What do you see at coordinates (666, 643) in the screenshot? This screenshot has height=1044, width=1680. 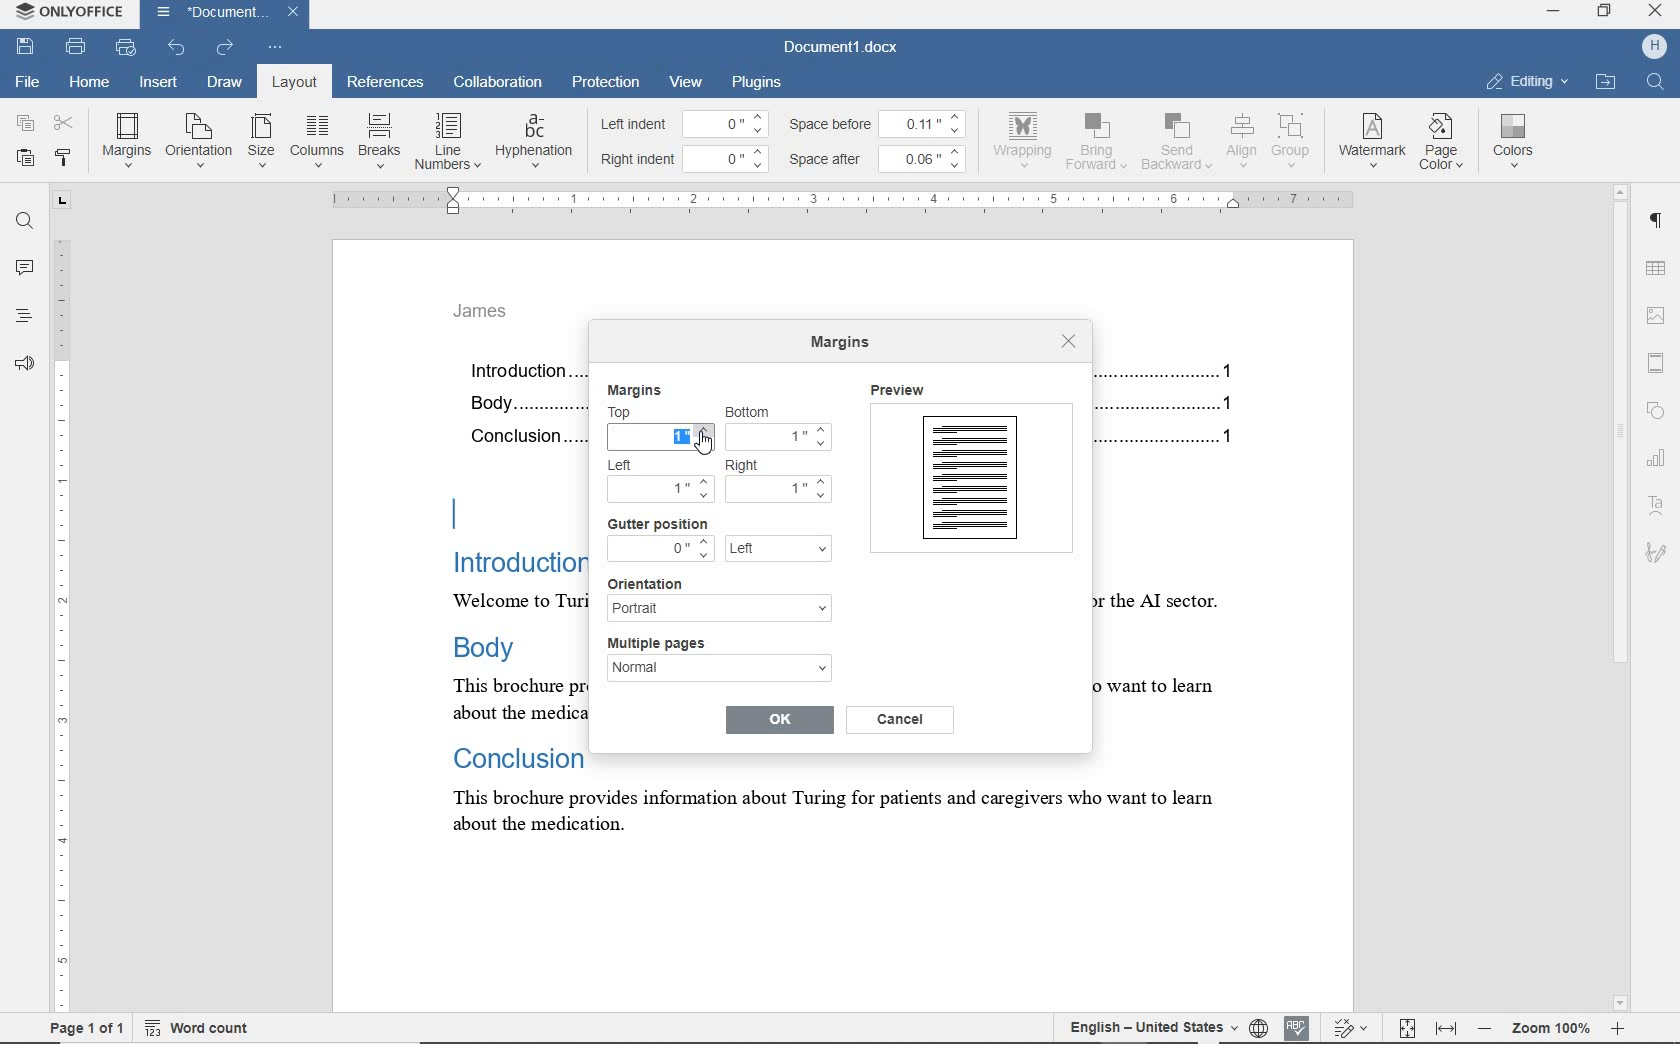 I see `multiple pages` at bounding box center [666, 643].